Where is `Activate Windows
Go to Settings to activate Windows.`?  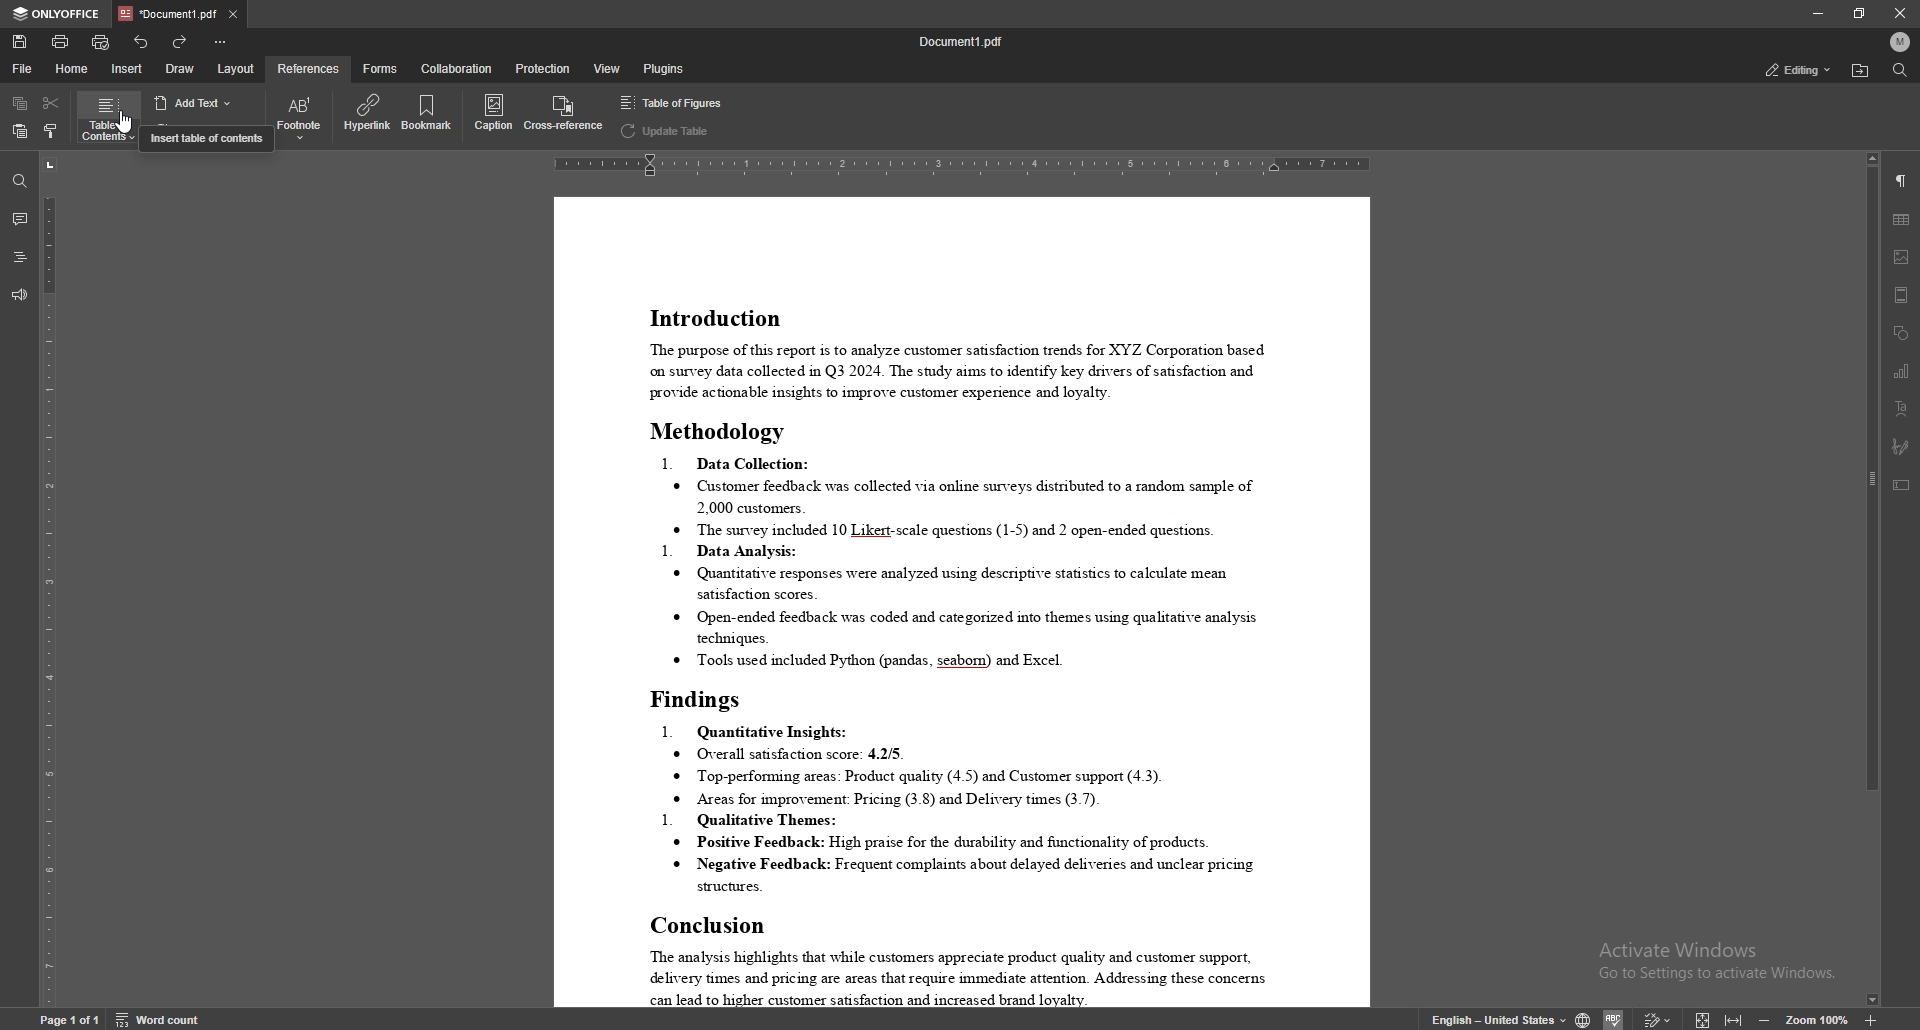 Activate Windows
Go to Settings to activate Windows. is located at coordinates (1714, 962).